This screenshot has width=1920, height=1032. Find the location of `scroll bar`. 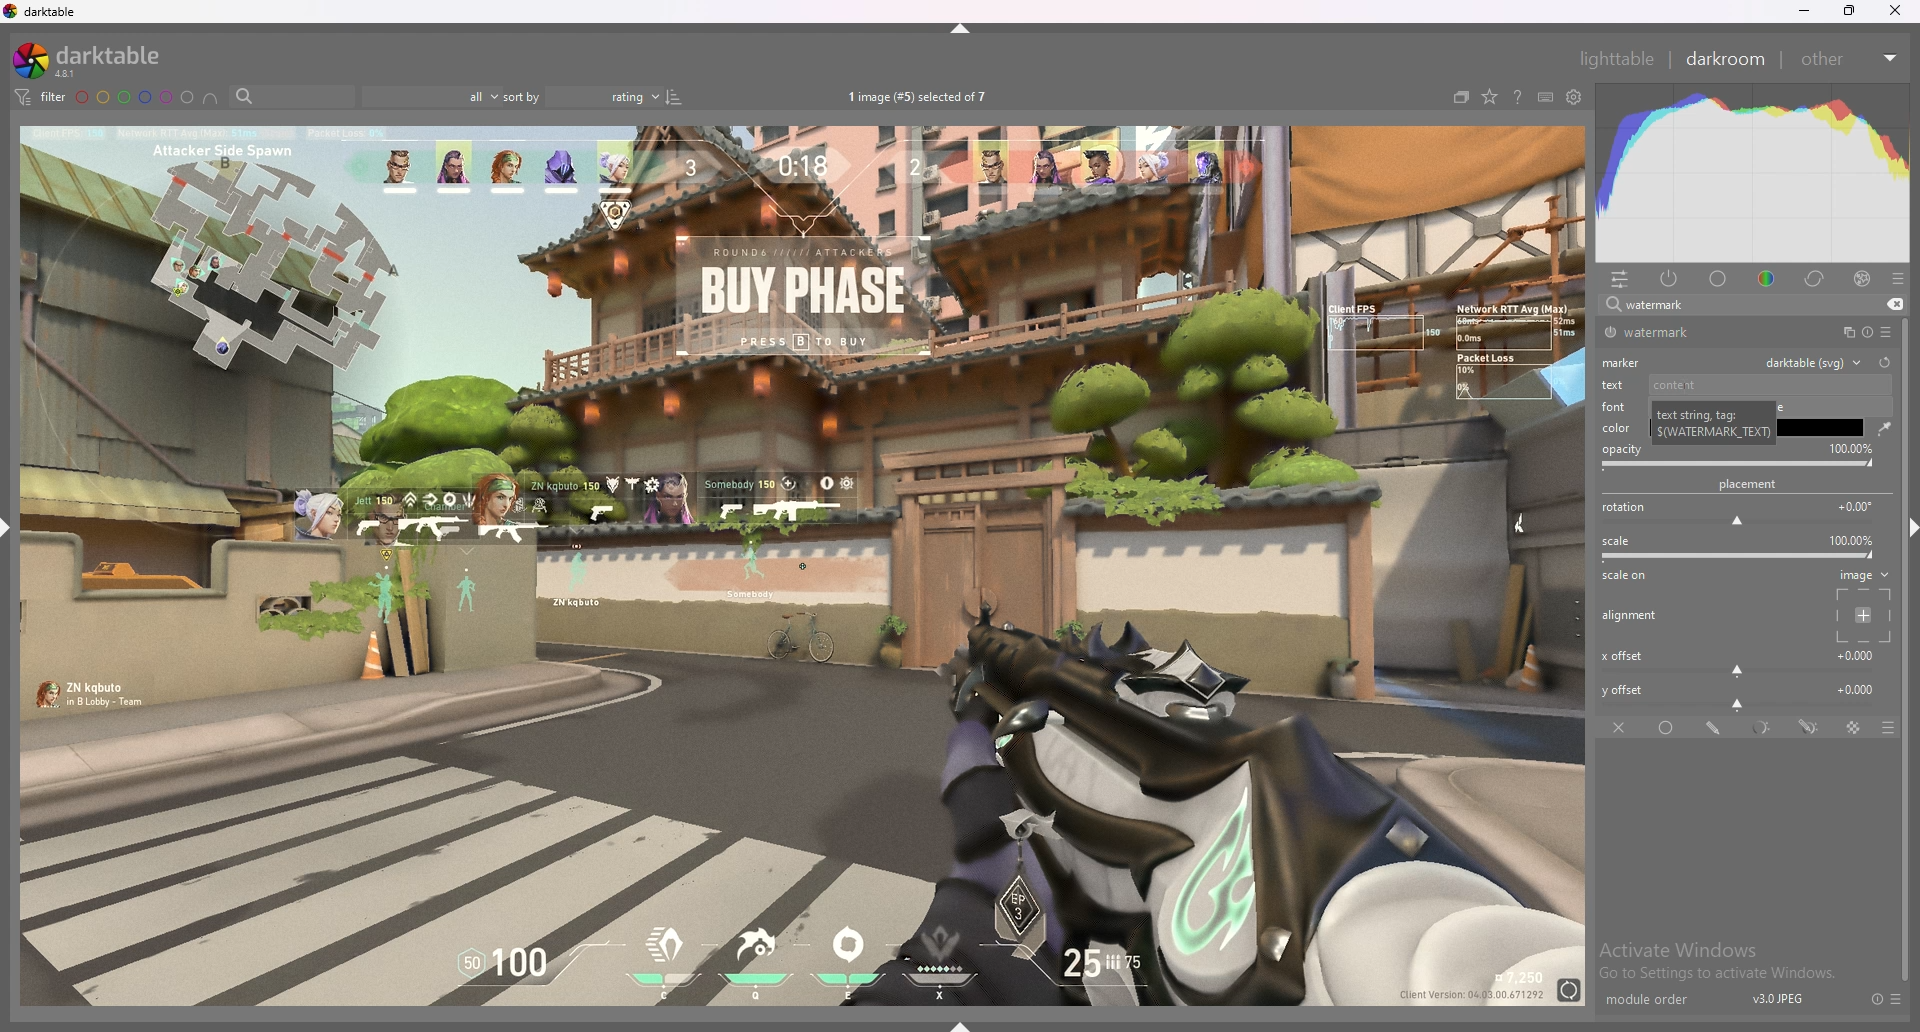

scroll bar is located at coordinates (1908, 763).